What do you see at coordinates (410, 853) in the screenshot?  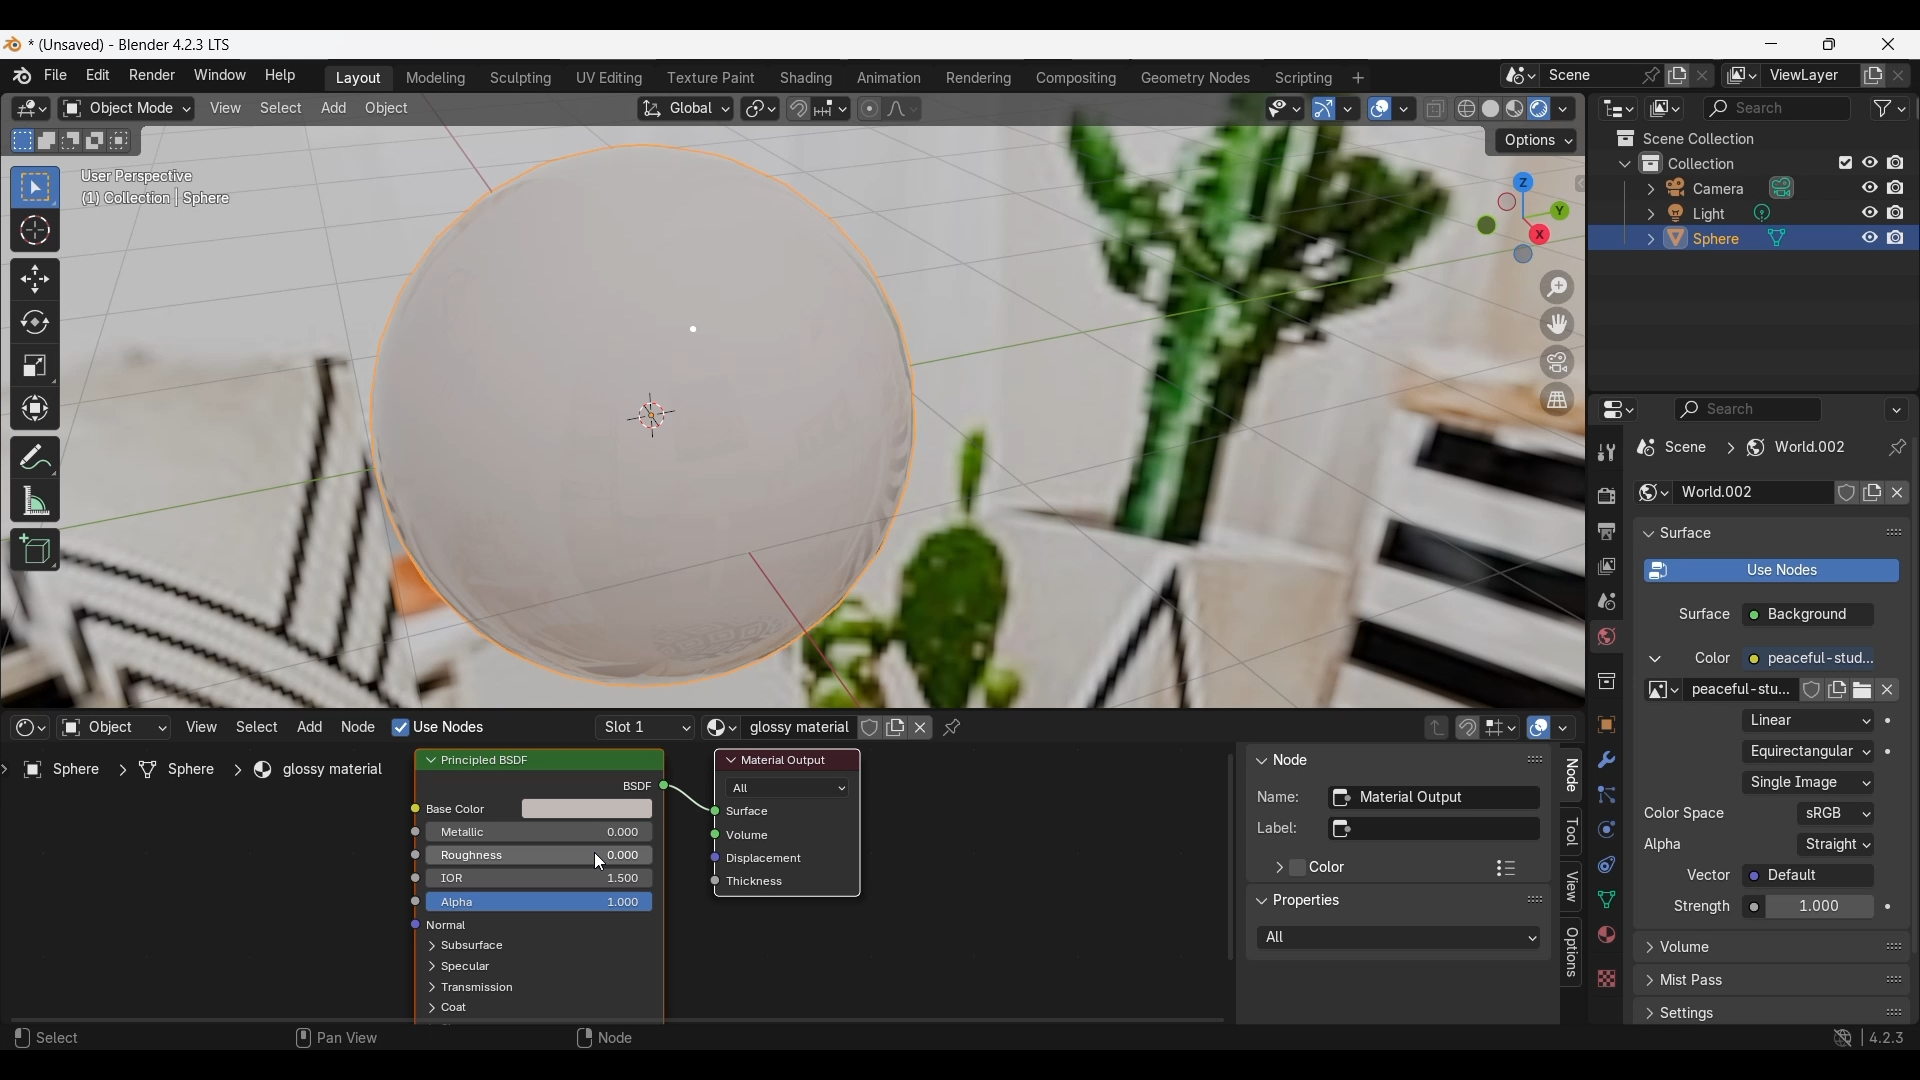 I see `icon` at bounding box center [410, 853].